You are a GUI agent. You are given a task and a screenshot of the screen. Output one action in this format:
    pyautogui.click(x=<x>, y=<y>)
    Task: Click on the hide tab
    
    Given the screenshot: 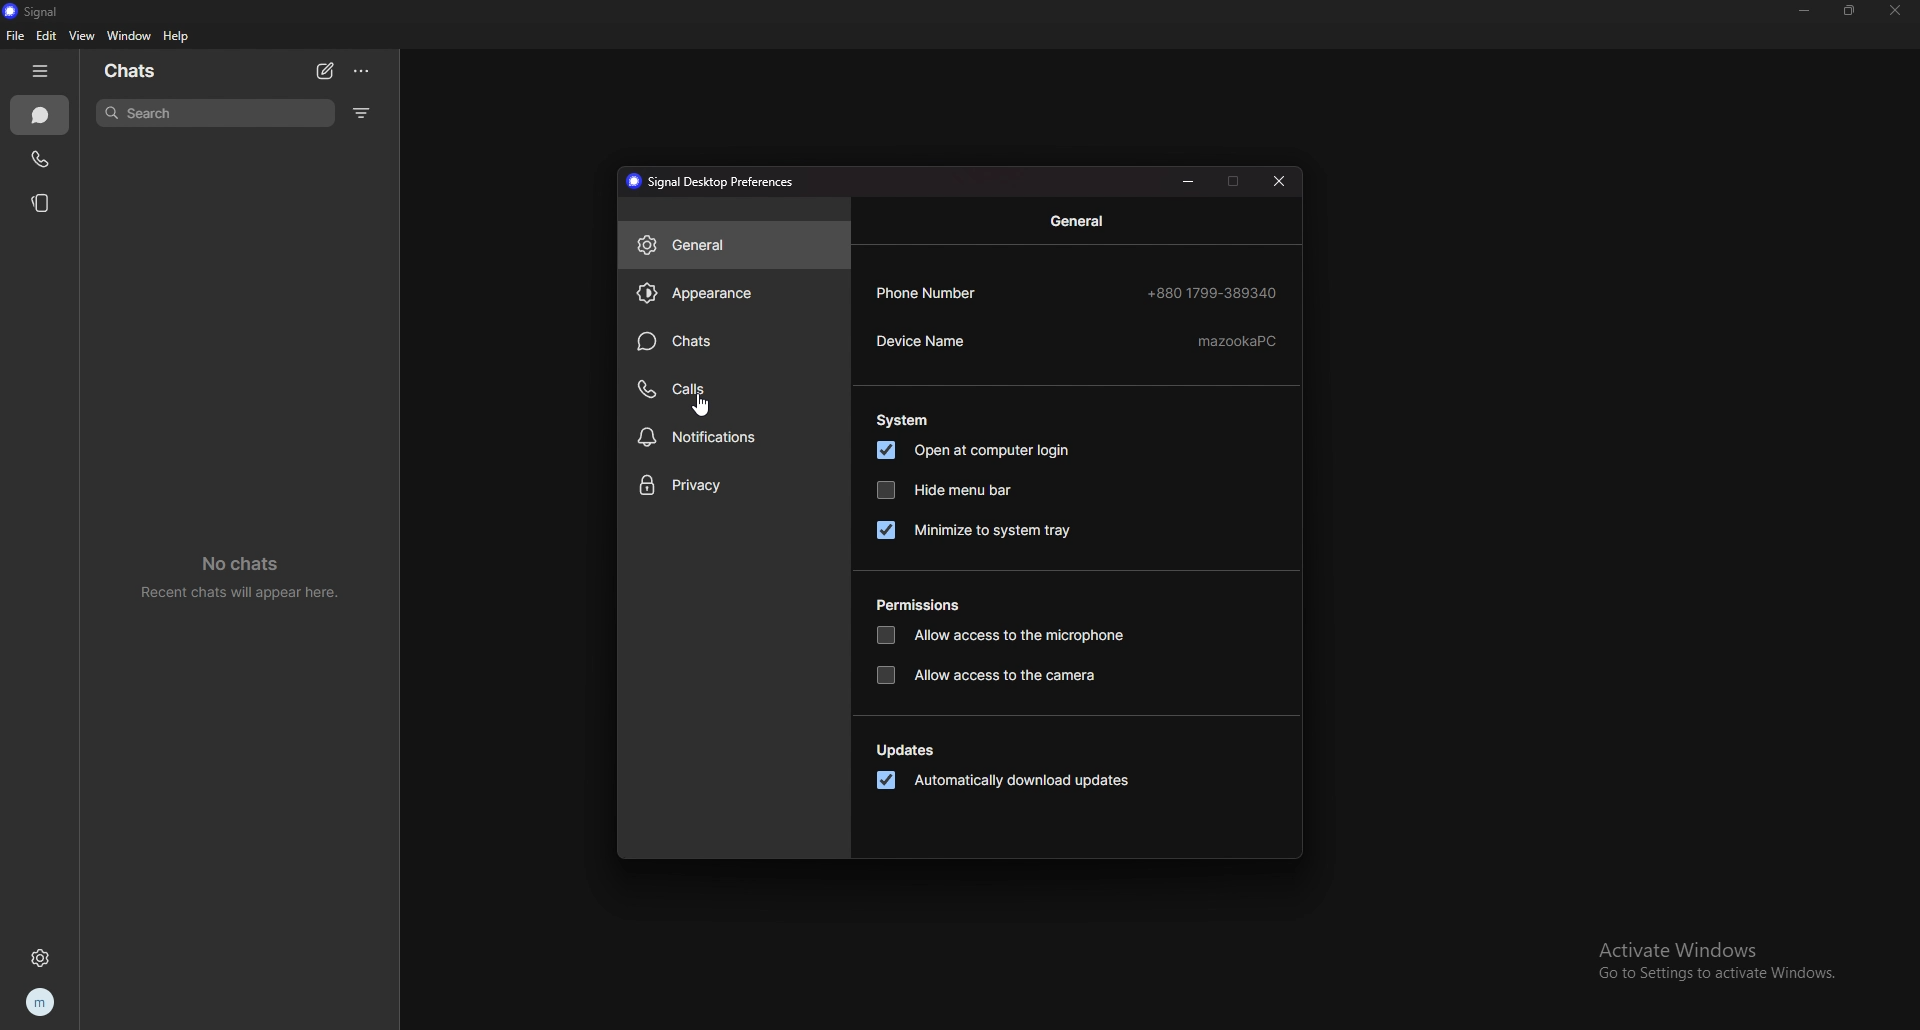 What is the action you would take?
    pyautogui.click(x=44, y=71)
    